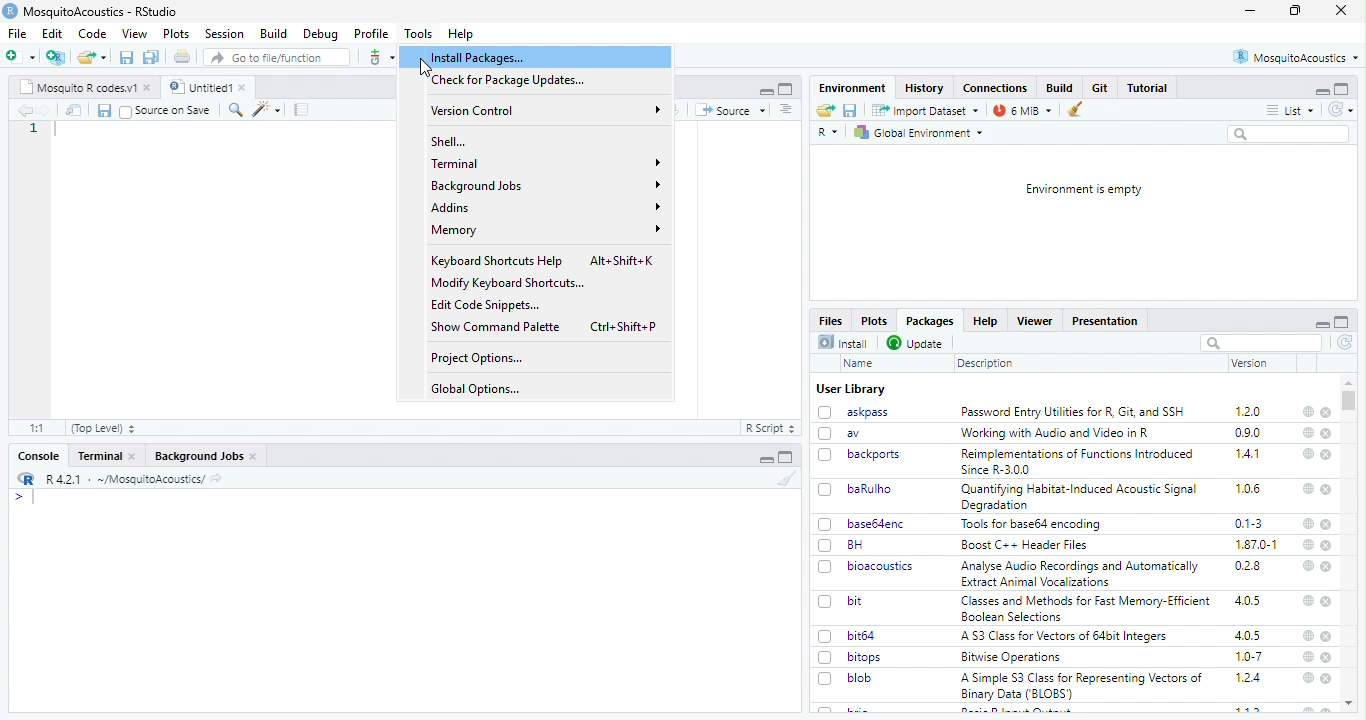 The image size is (1366, 720). What do you see at coordinates (826, 110) in the screenshot?
I see `share` at bounding box center [826, 110].